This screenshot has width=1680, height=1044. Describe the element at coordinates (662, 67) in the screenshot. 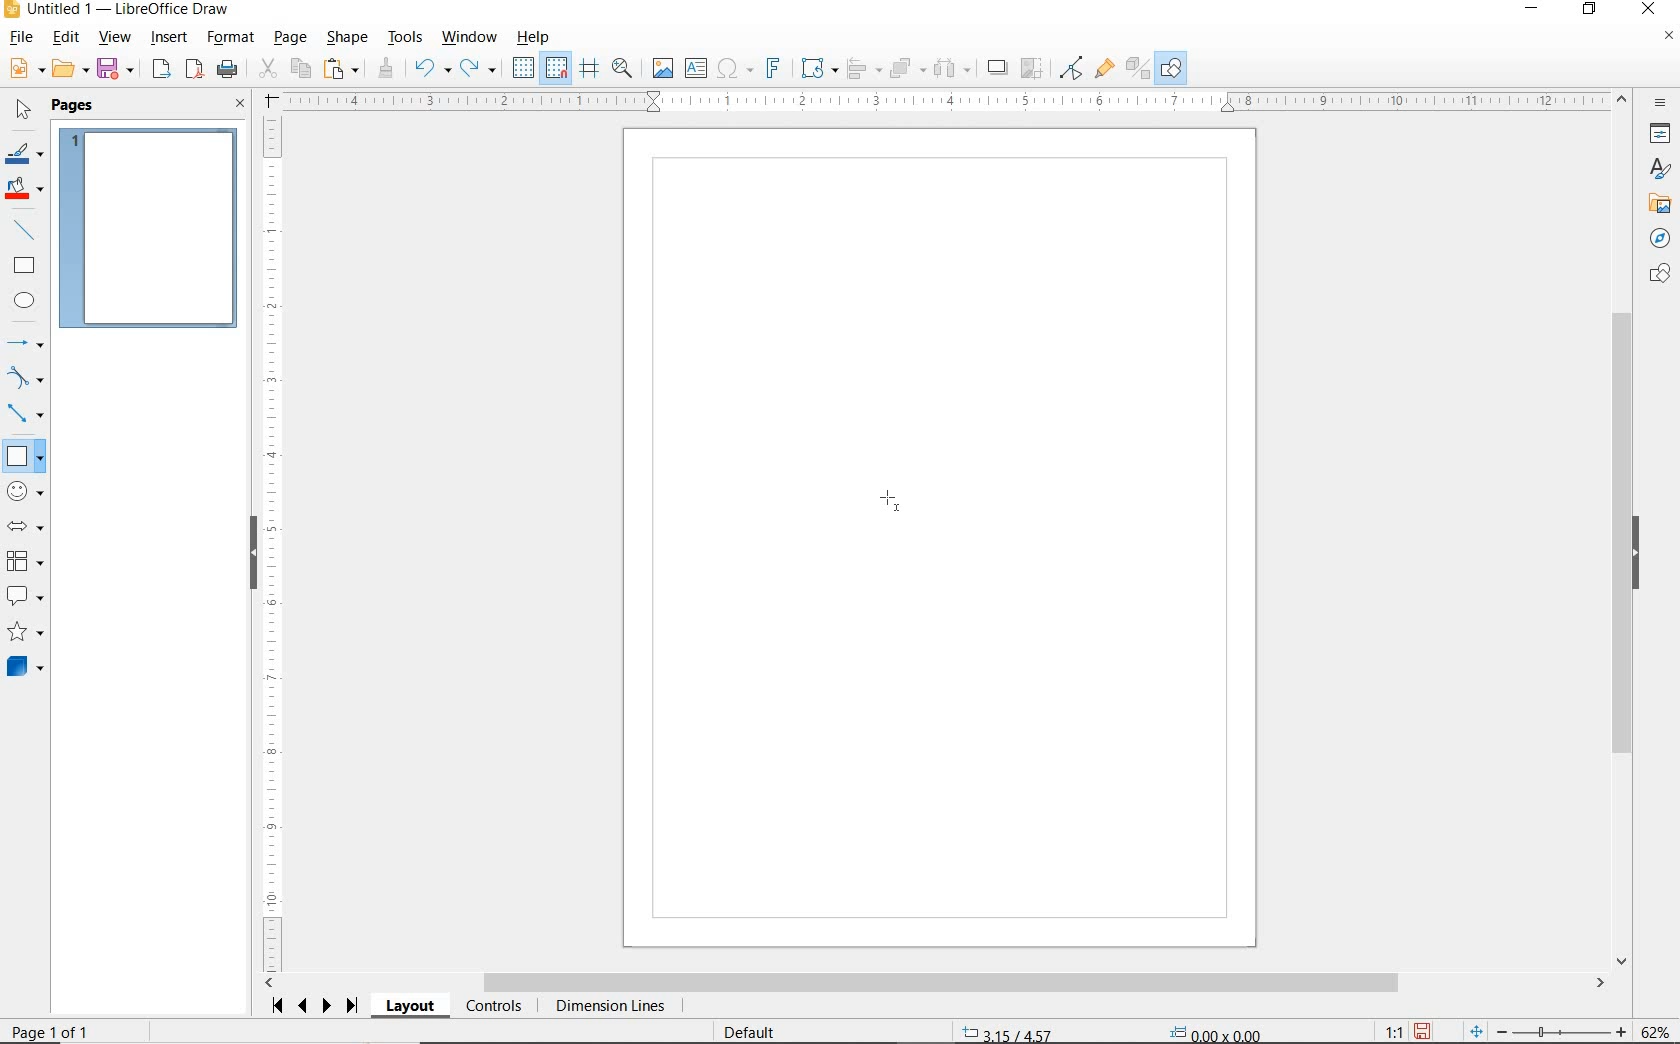

I see `IMAGE` at that location.